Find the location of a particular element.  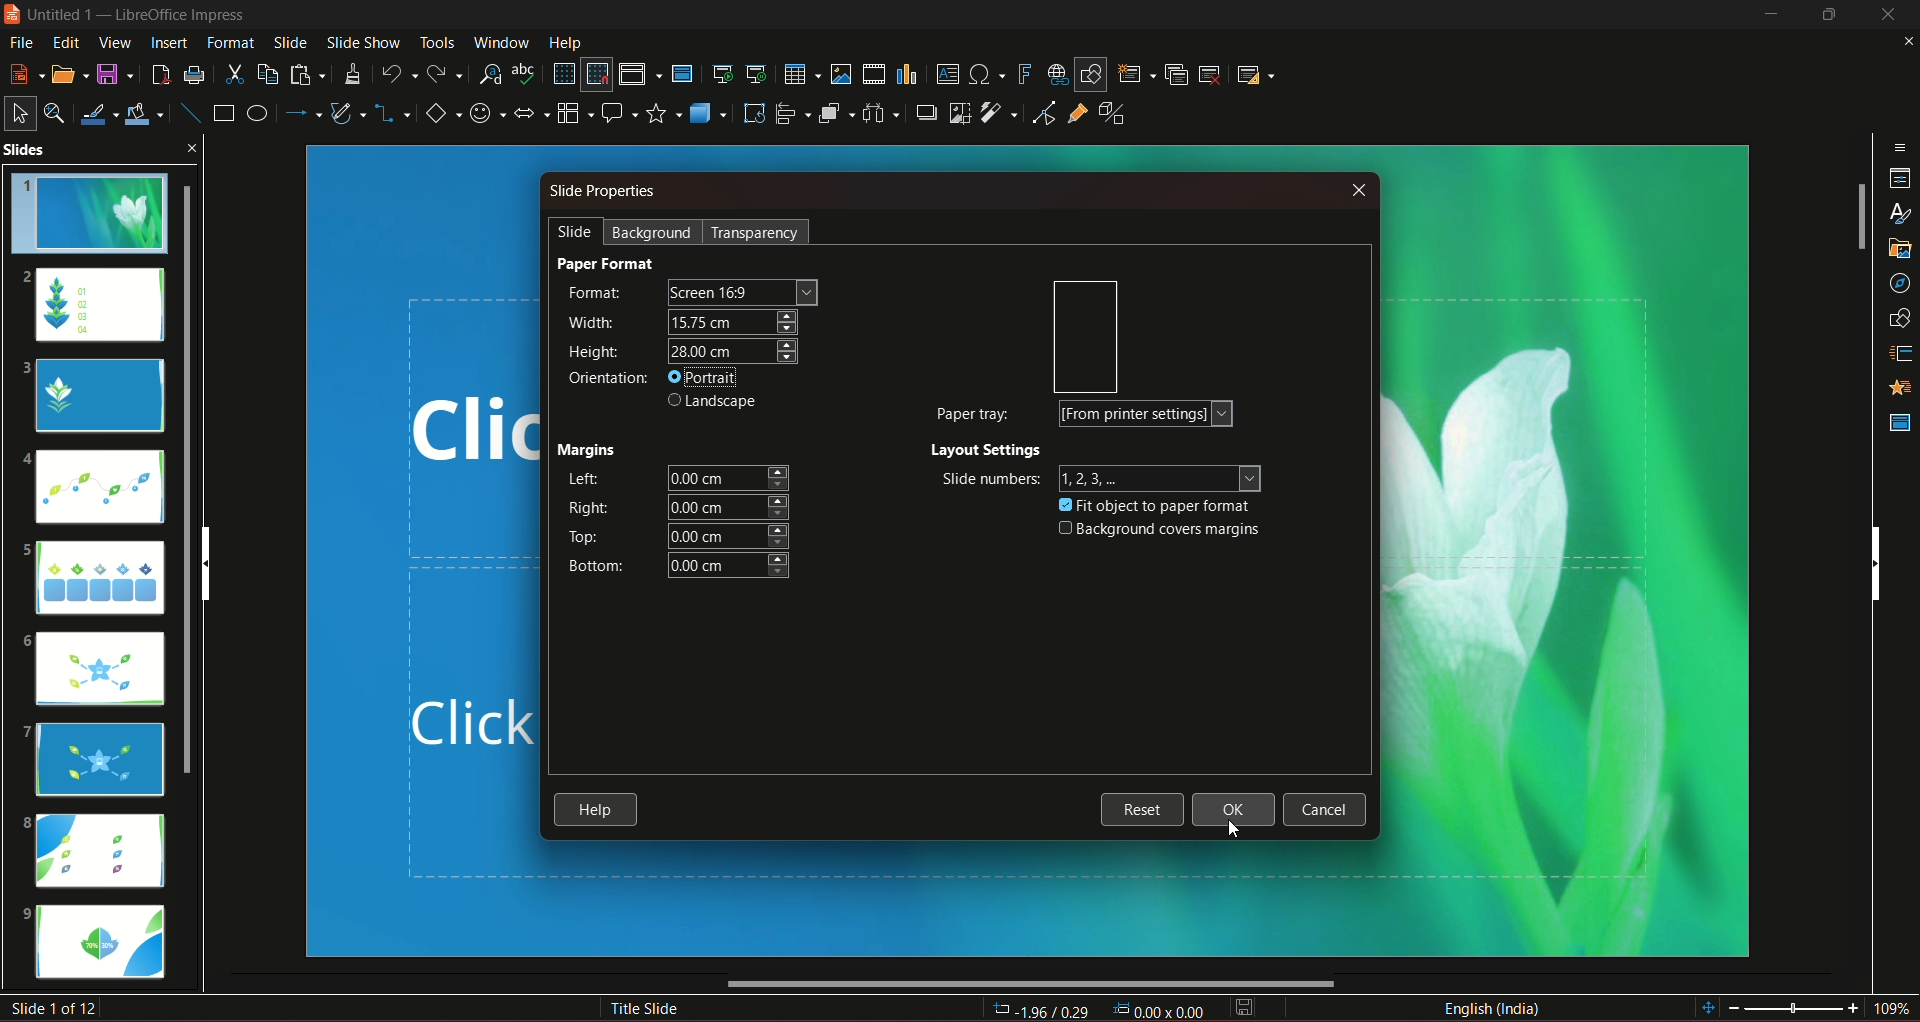

open is located at coordinates (69, 72).